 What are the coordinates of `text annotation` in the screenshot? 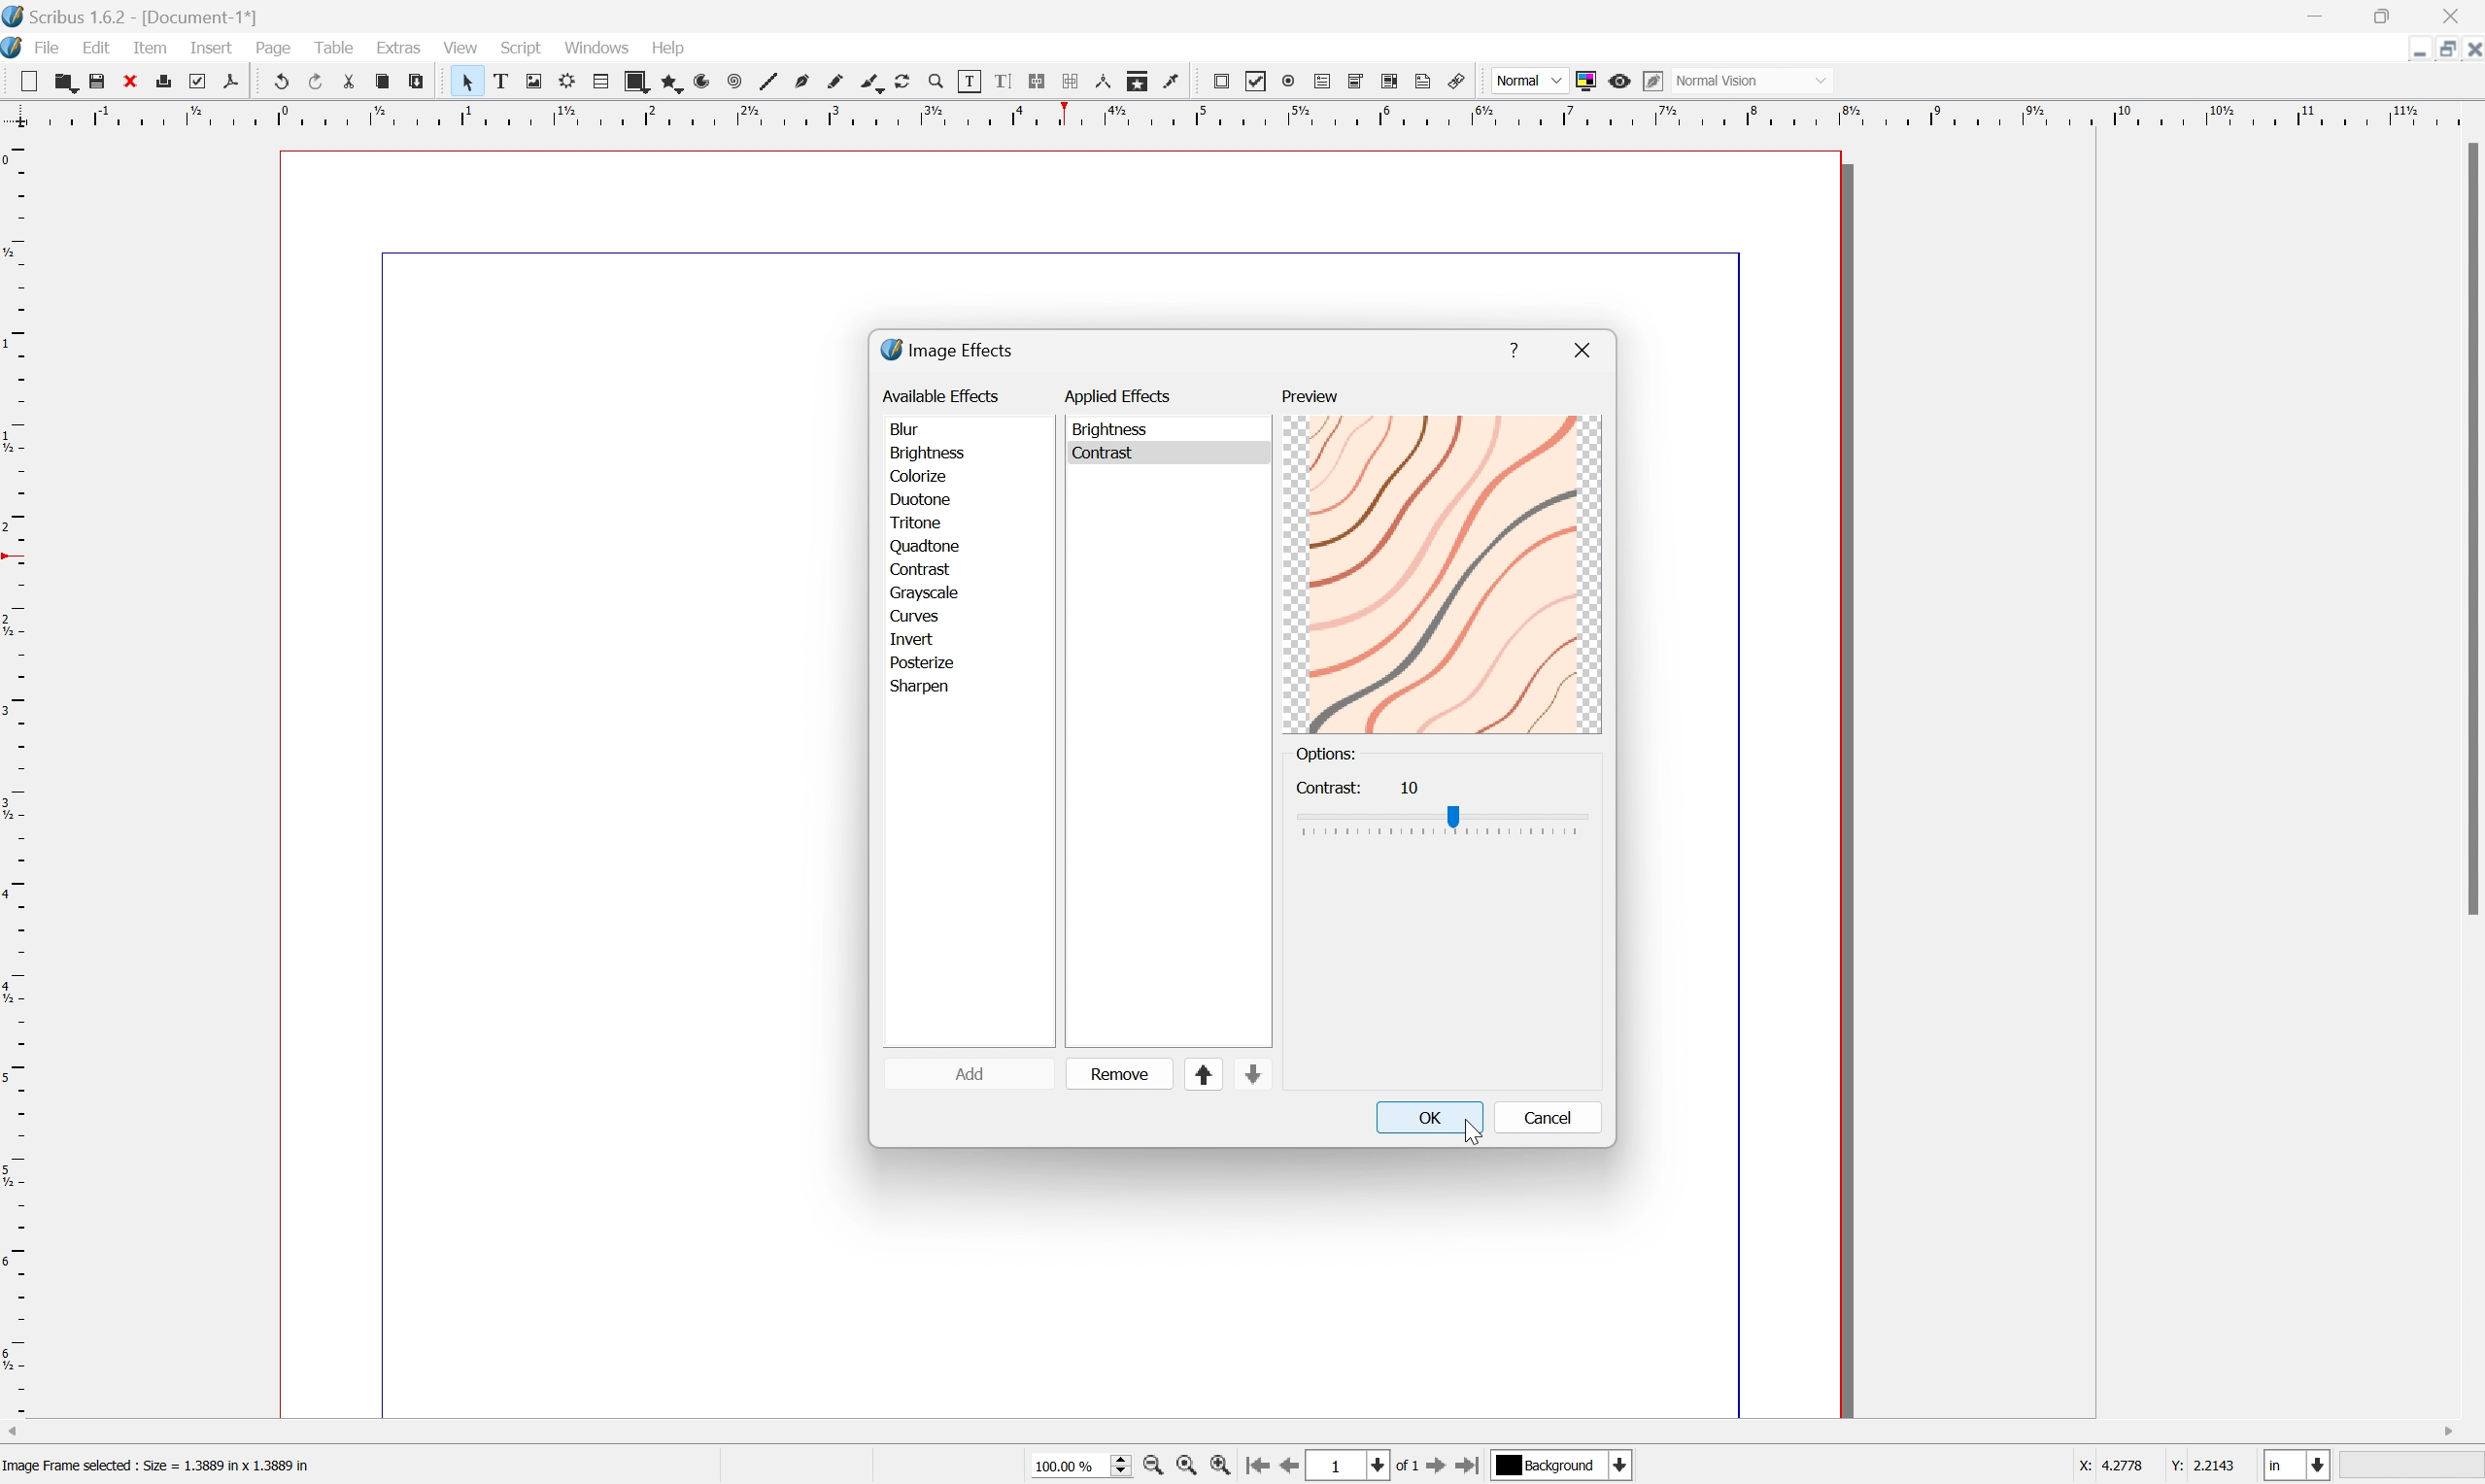 It's located at (1426, 81).